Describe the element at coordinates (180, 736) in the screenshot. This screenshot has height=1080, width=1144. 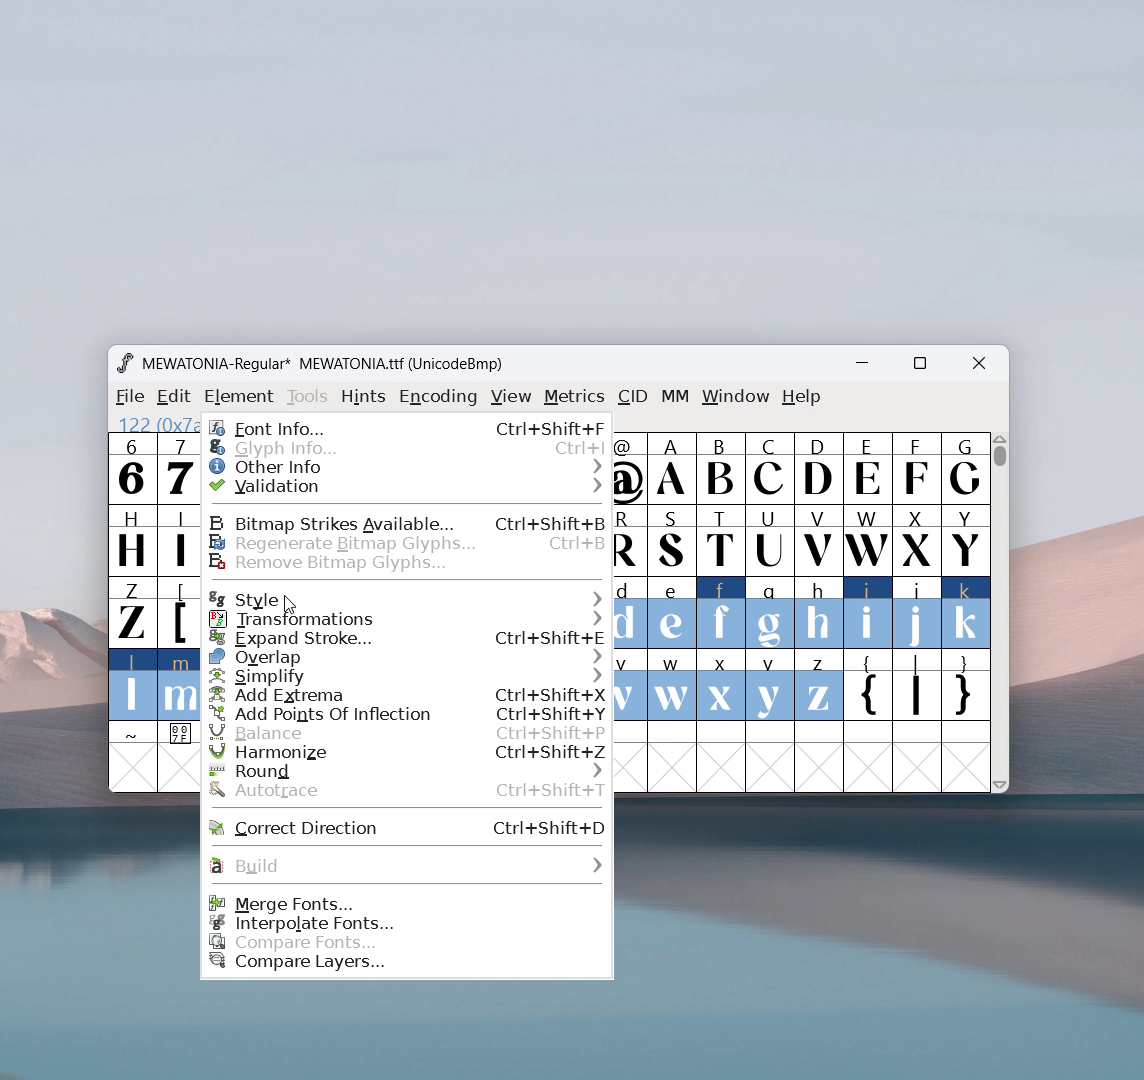
I see `0 0 7 F` at that location.